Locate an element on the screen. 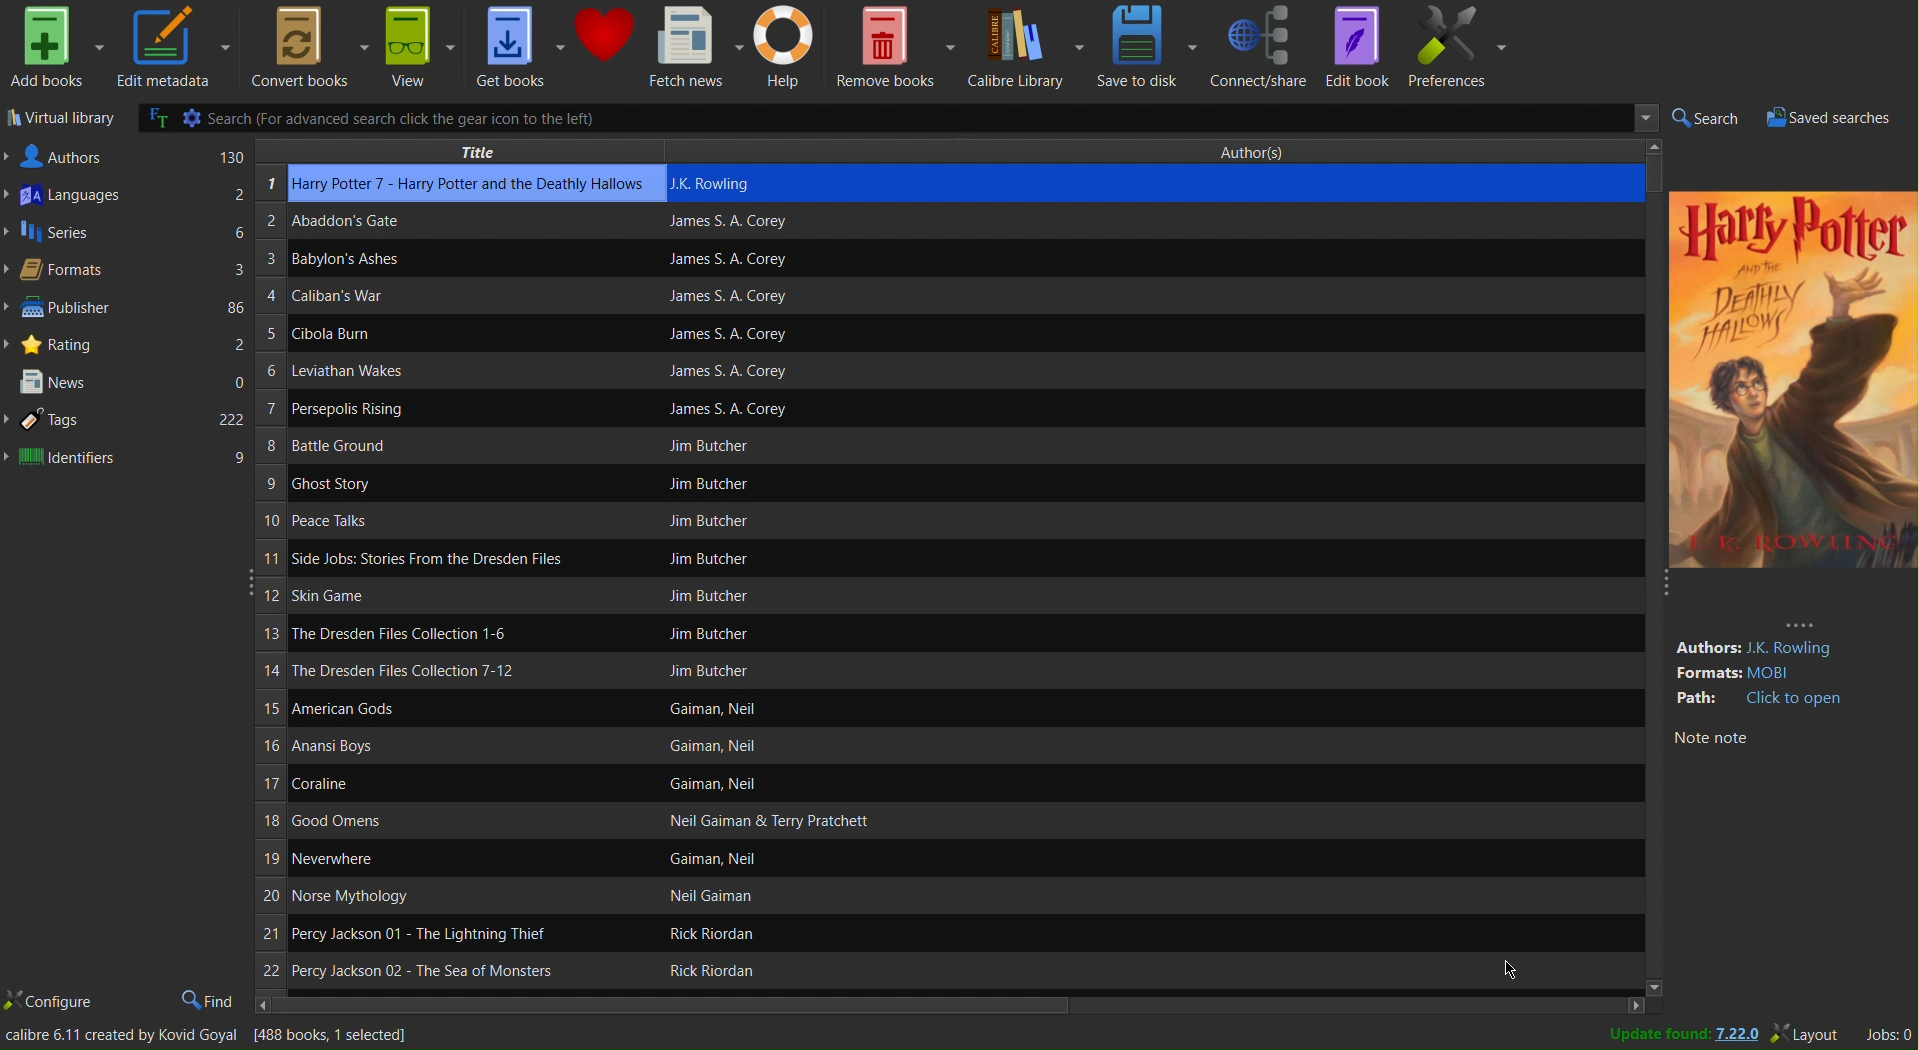  selected book is located at coordinates (476, 184).